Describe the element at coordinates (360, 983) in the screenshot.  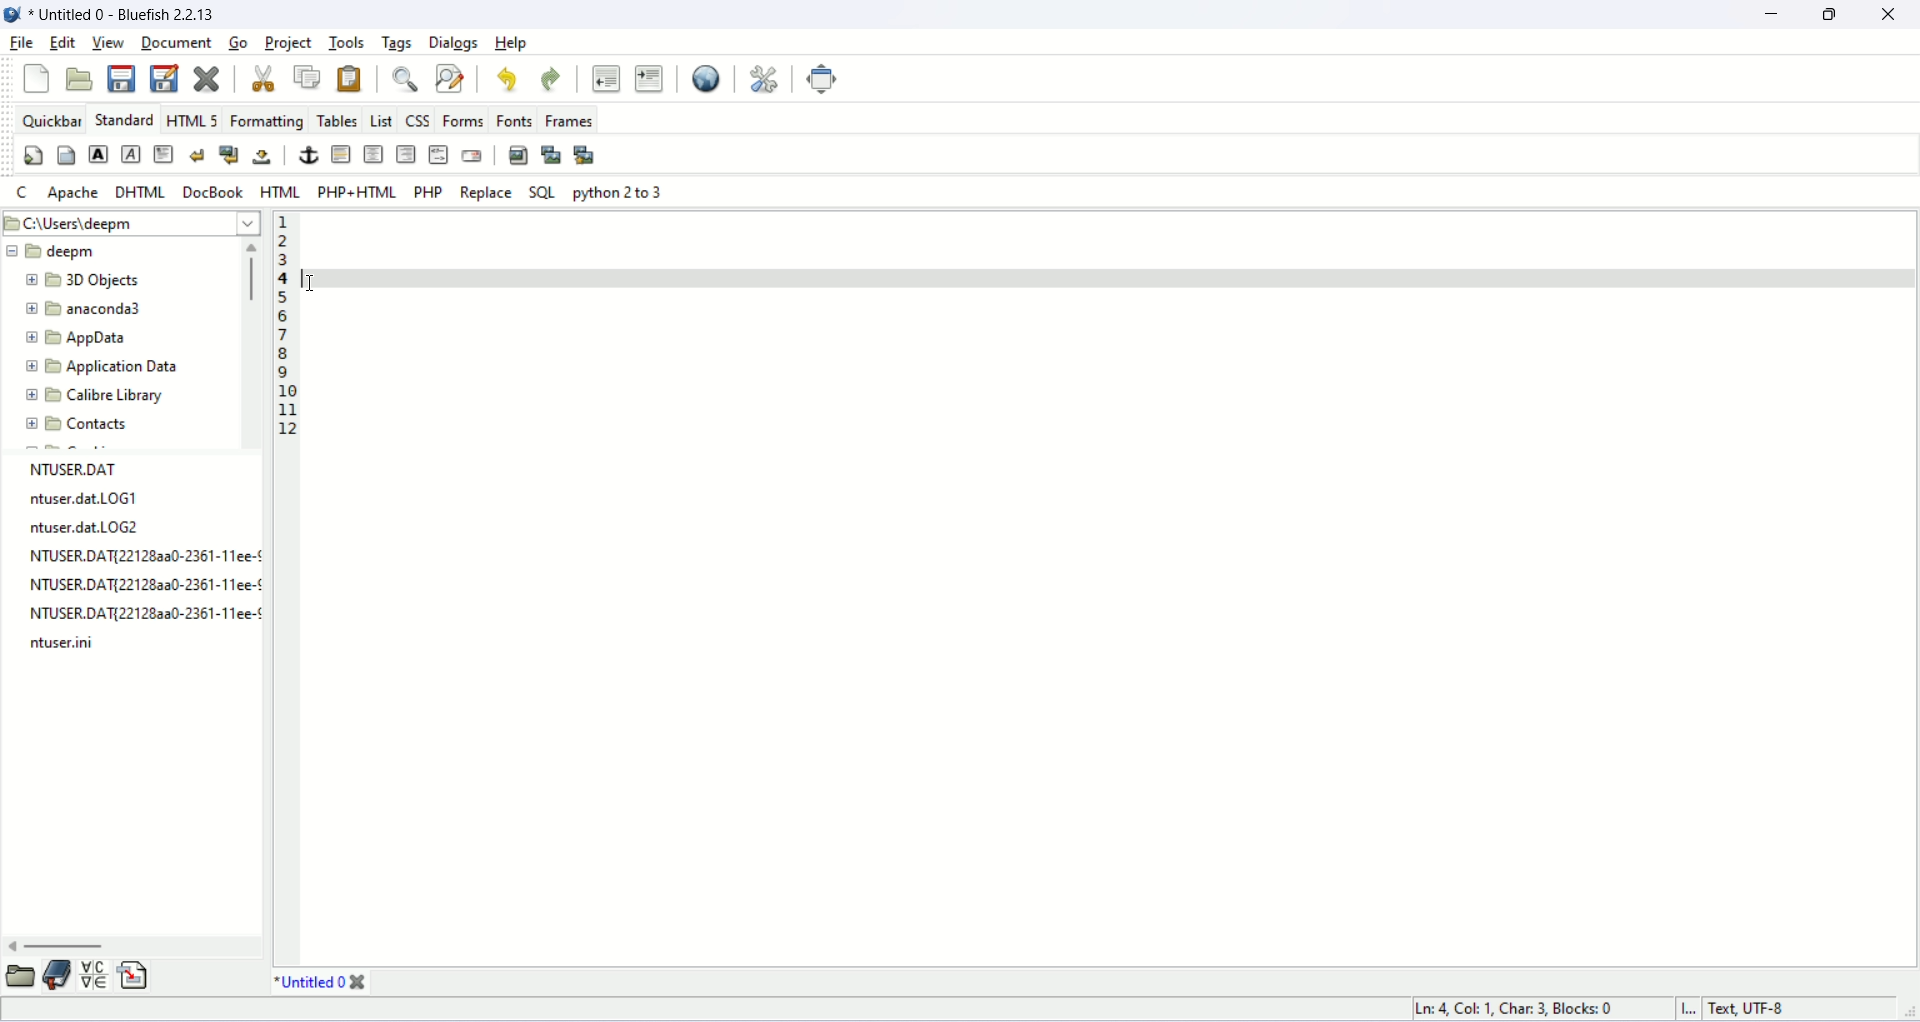
I see `close` at that location.